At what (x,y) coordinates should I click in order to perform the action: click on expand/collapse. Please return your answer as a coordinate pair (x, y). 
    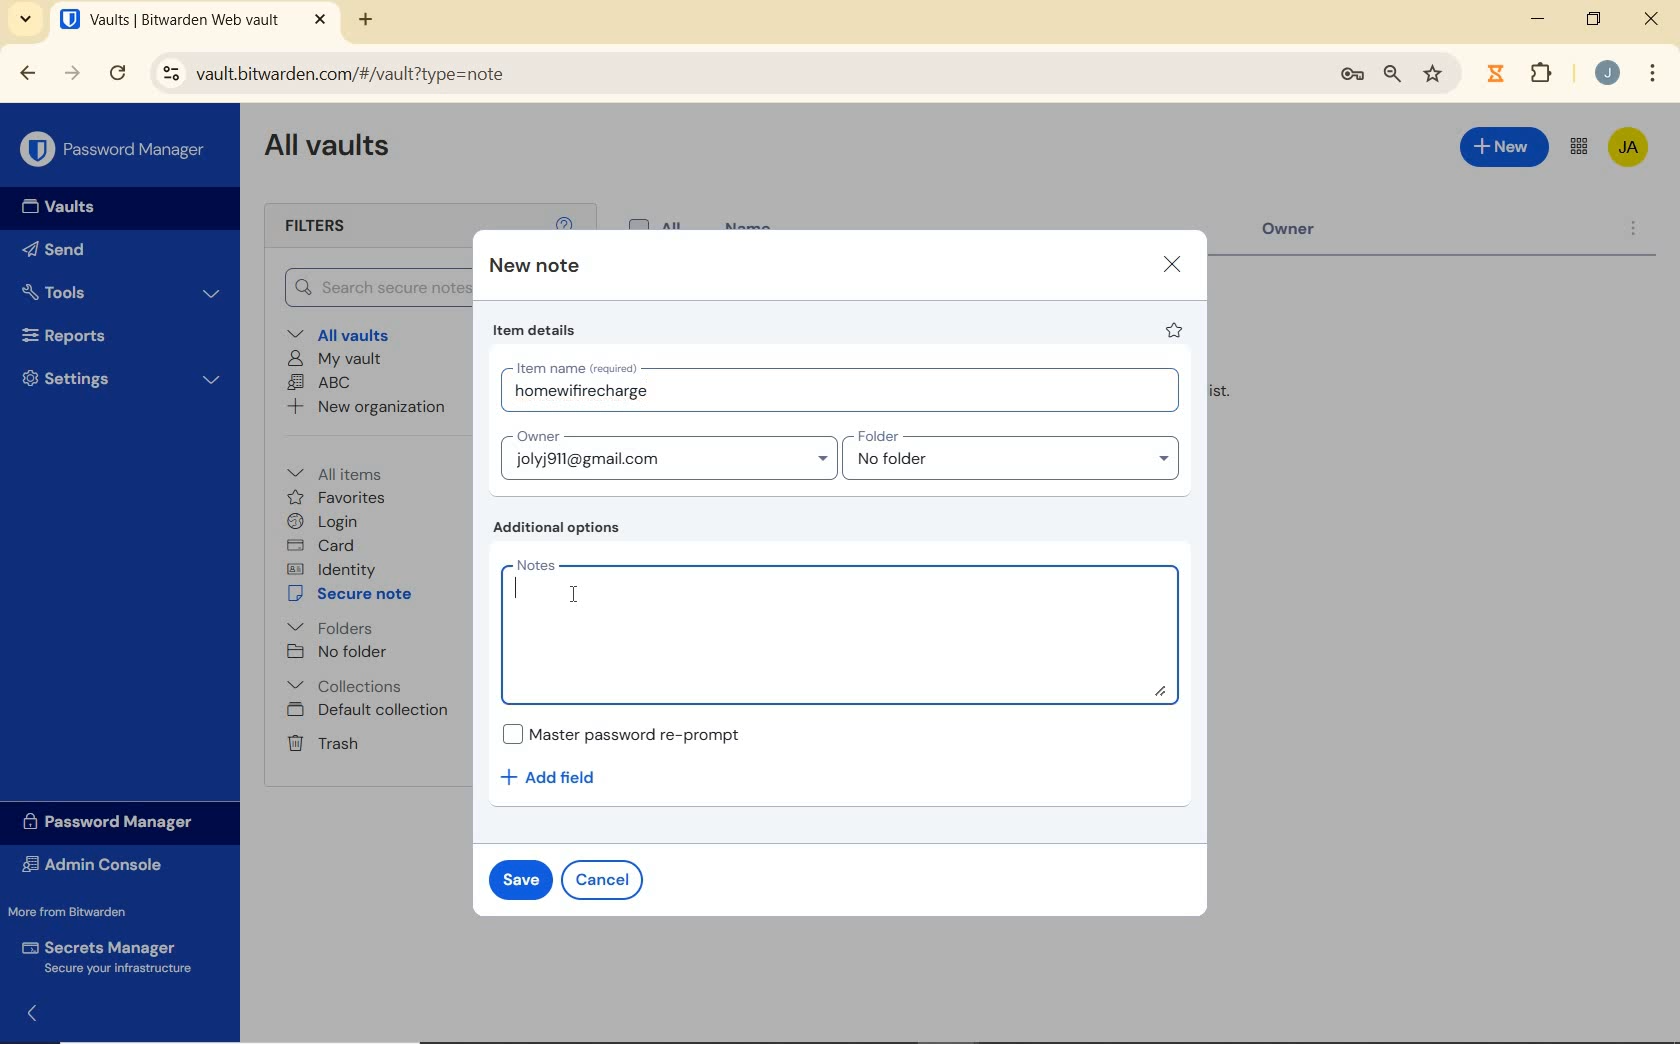
    Looking at the image, I should click on (26, 1017).